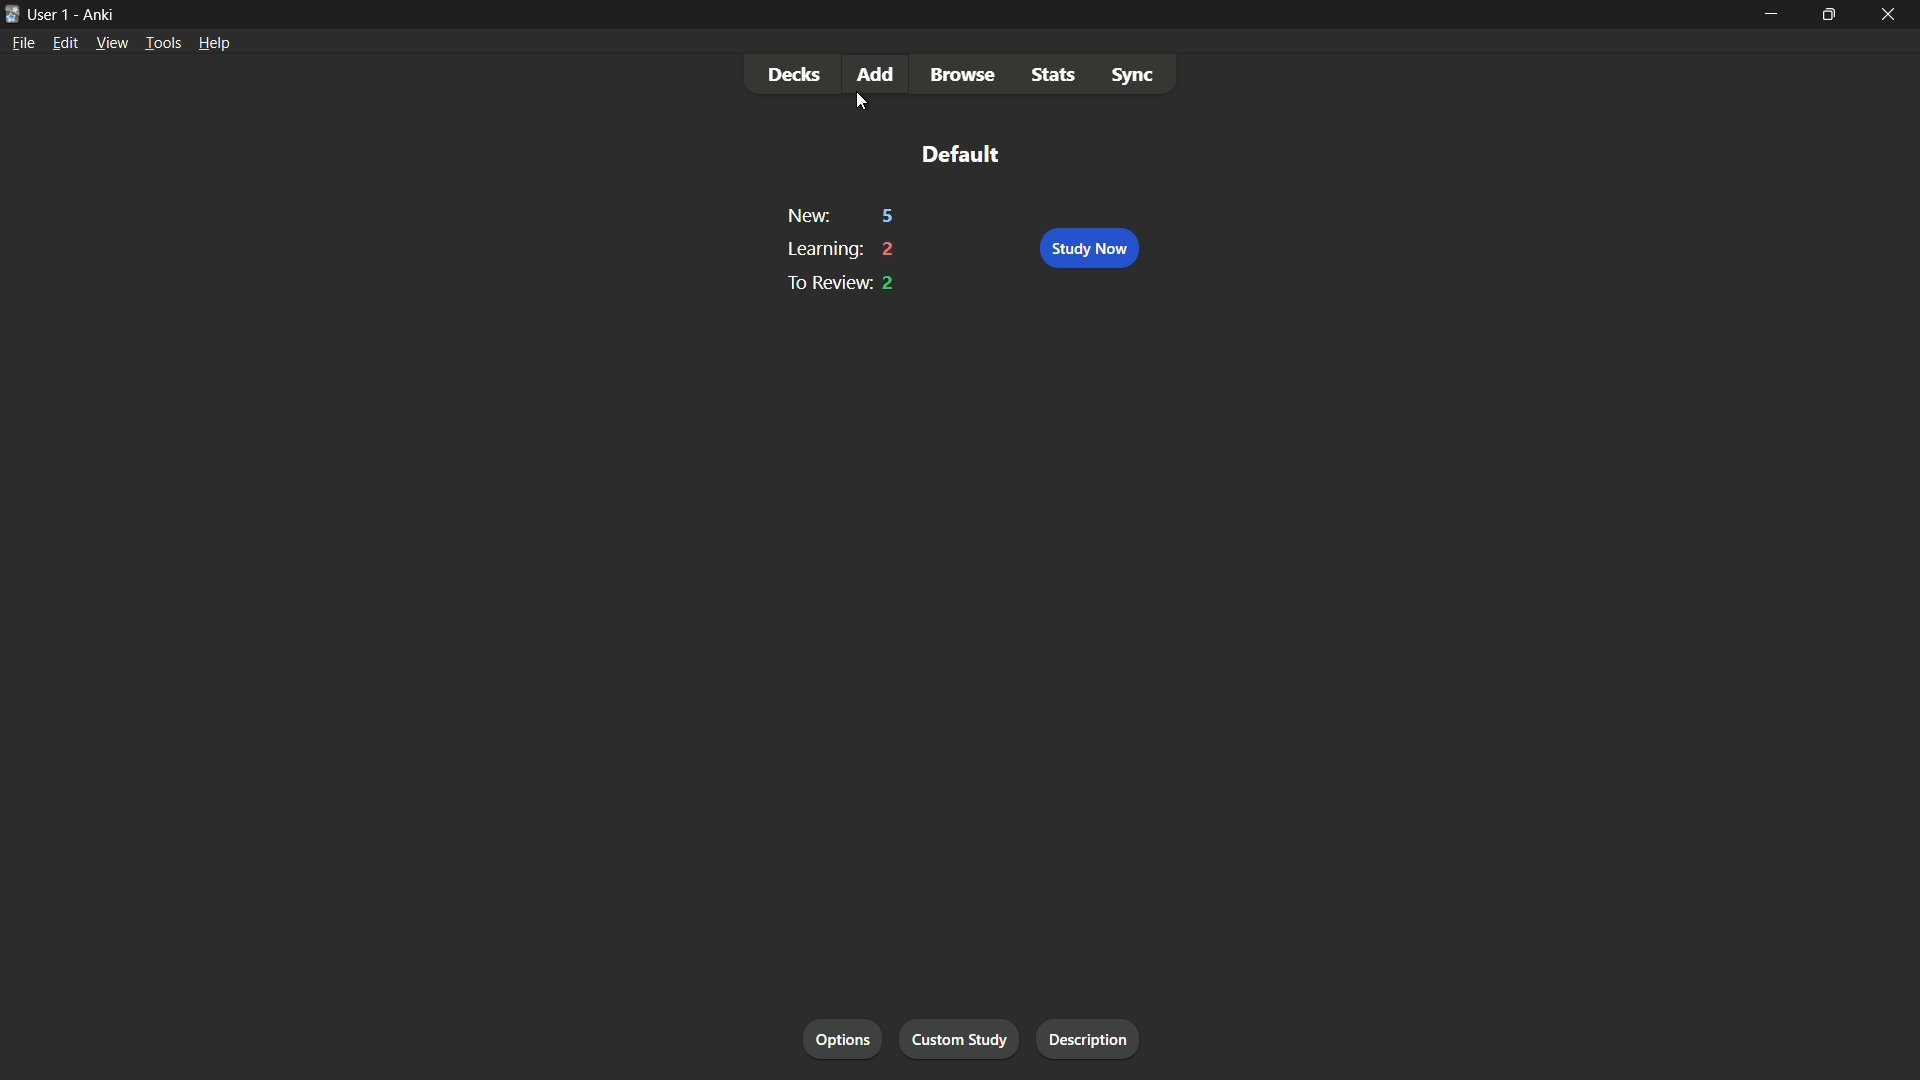  What do you see at coordinates (1769, 14) in the screenshot?
I see `minimize` at bounding box center [1769, 14].